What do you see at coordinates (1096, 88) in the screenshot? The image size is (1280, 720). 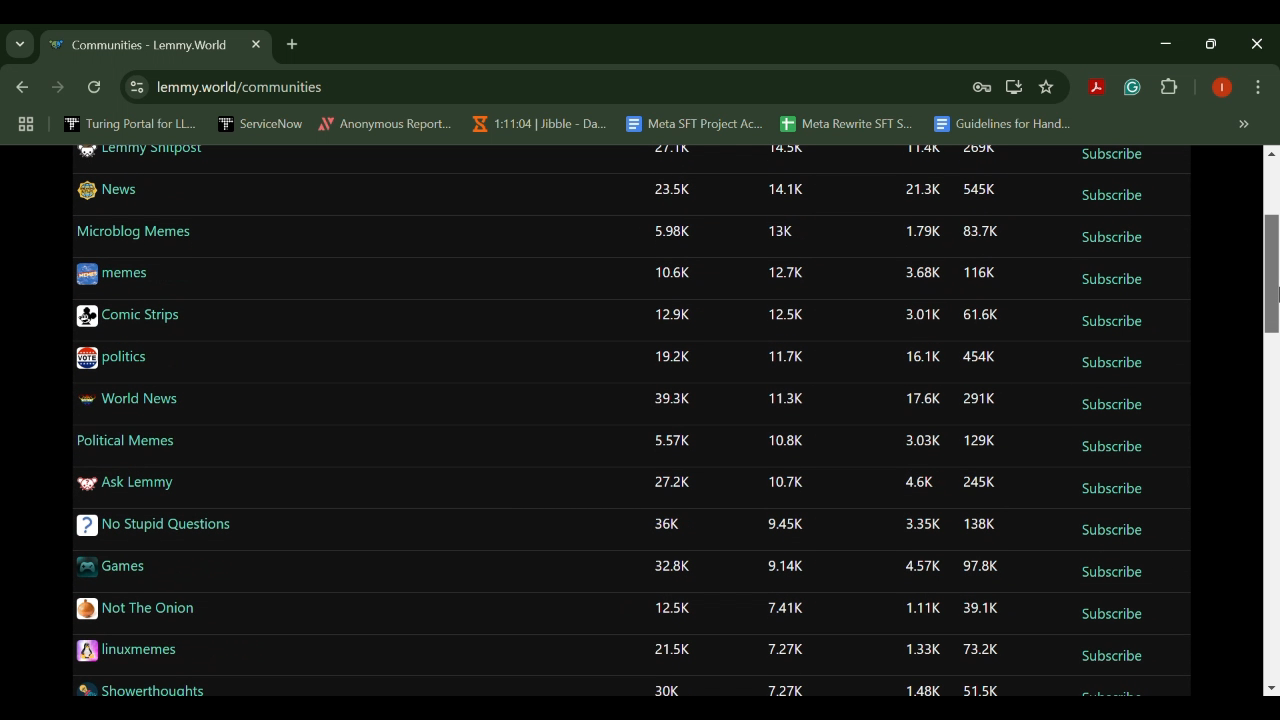 I see `Acrobat Extension` at bounding box center [1096, 88].